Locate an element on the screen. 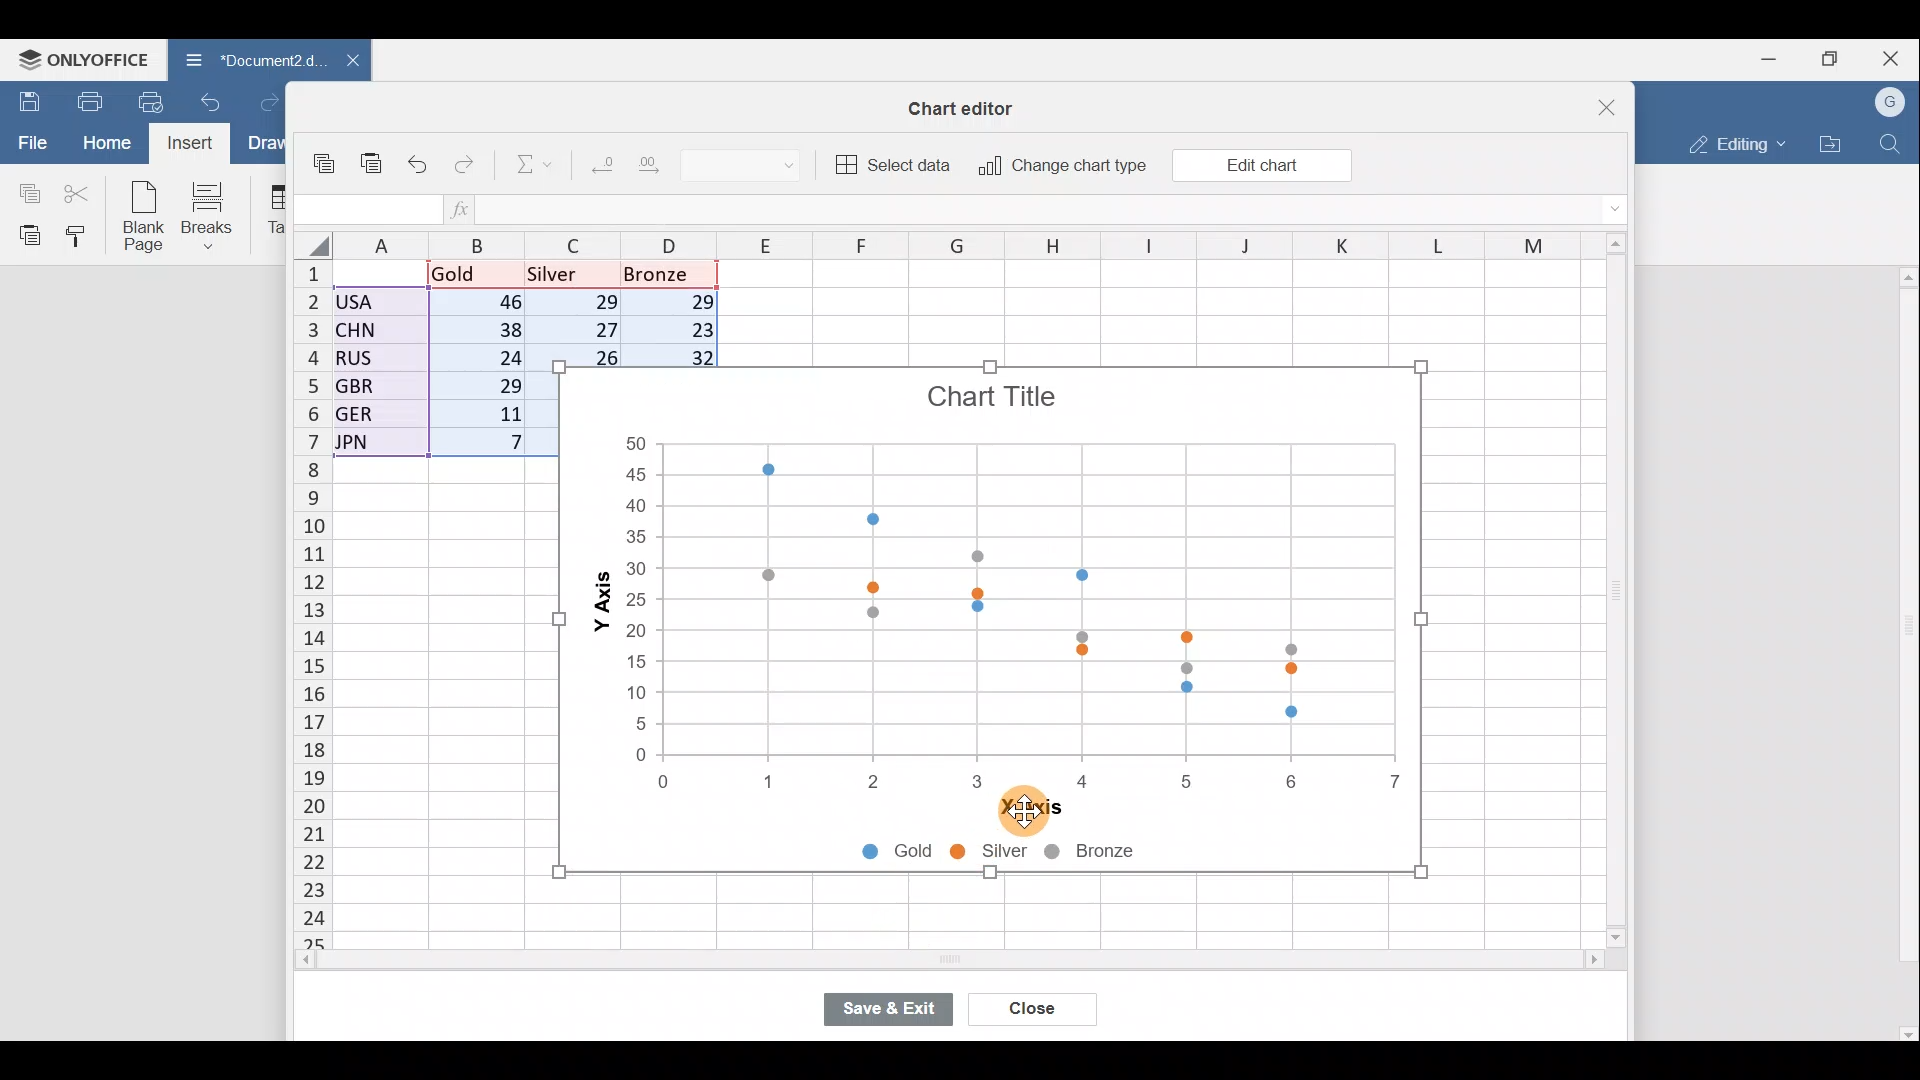  Rows is located at coordinates (300, 606).